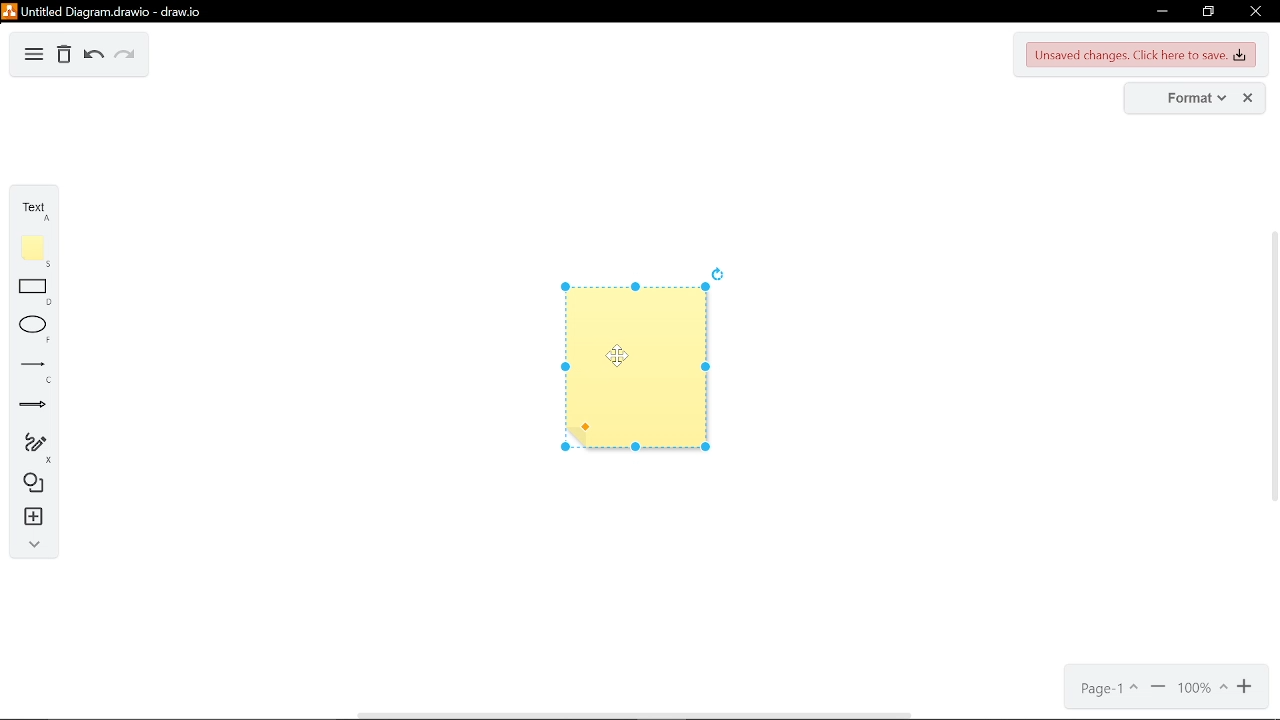  Describe the element at coordinates (717, 274) in the screenshot. I see `rotate diagram` at that location.